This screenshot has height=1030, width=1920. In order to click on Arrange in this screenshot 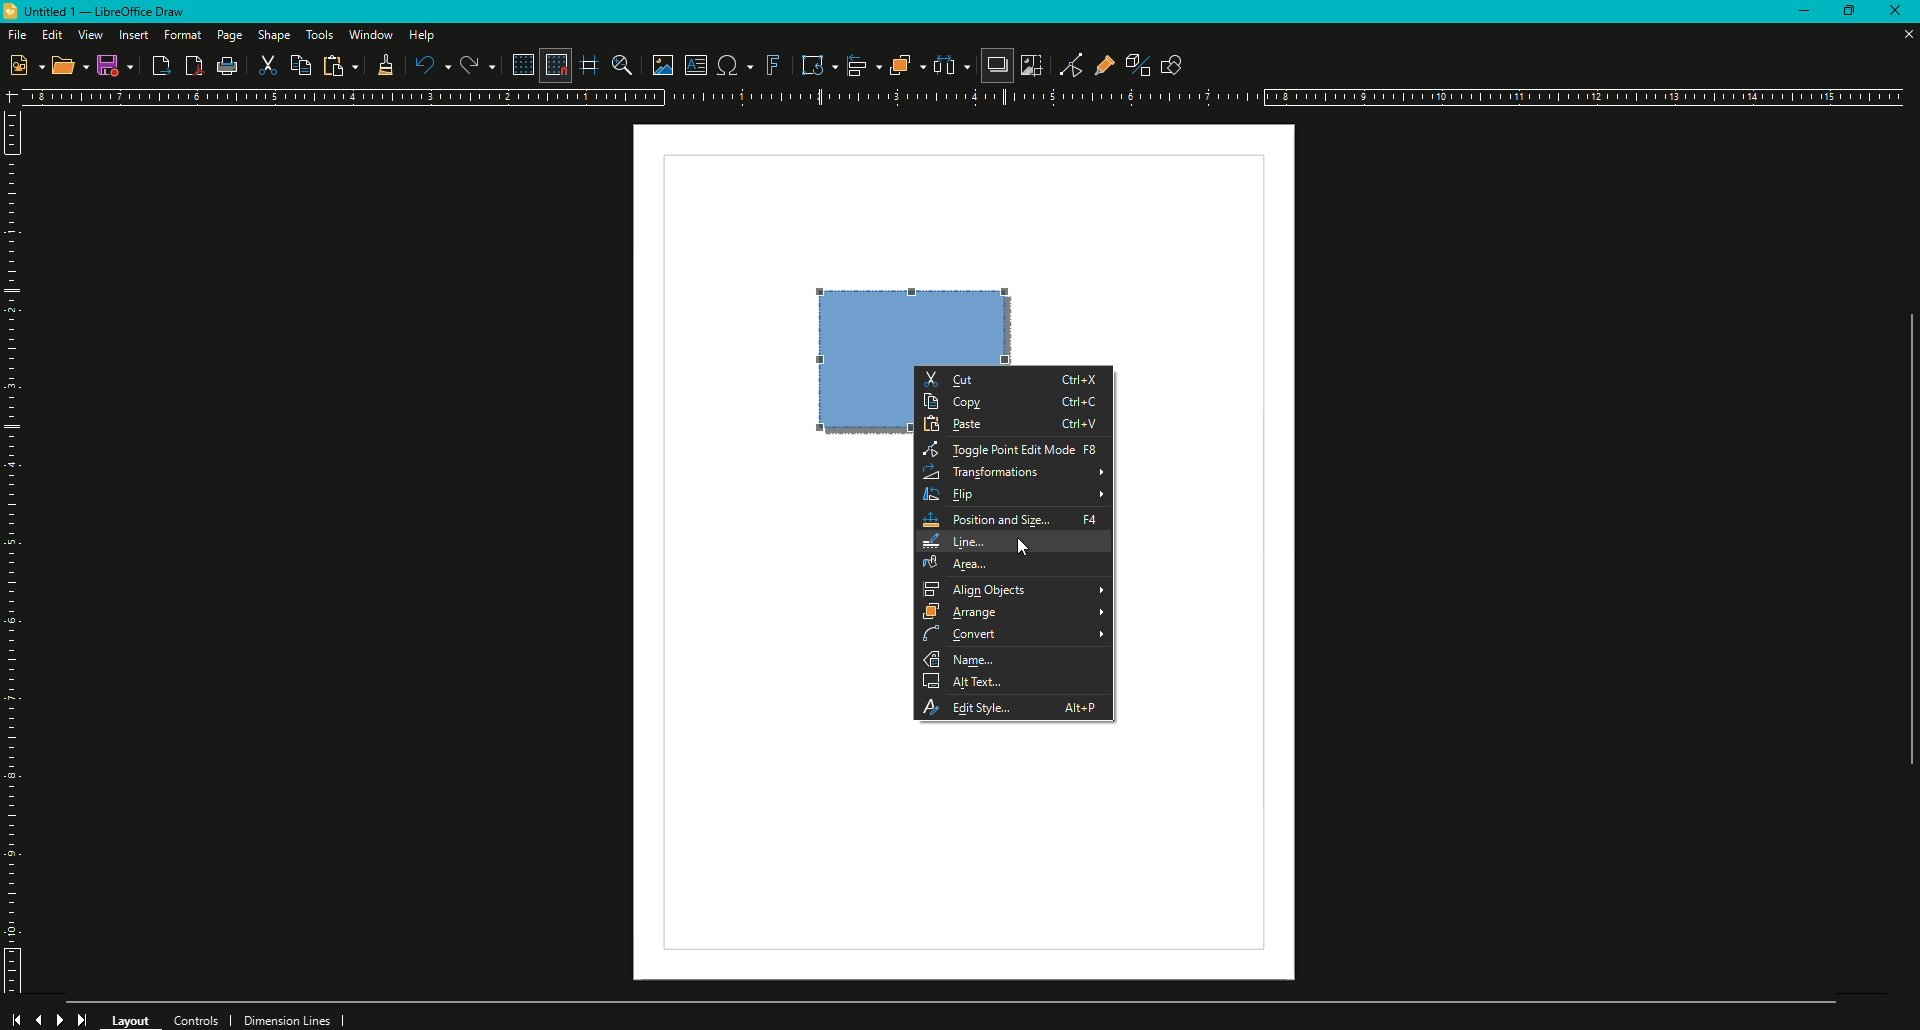, I will do `click(900, 65)`.